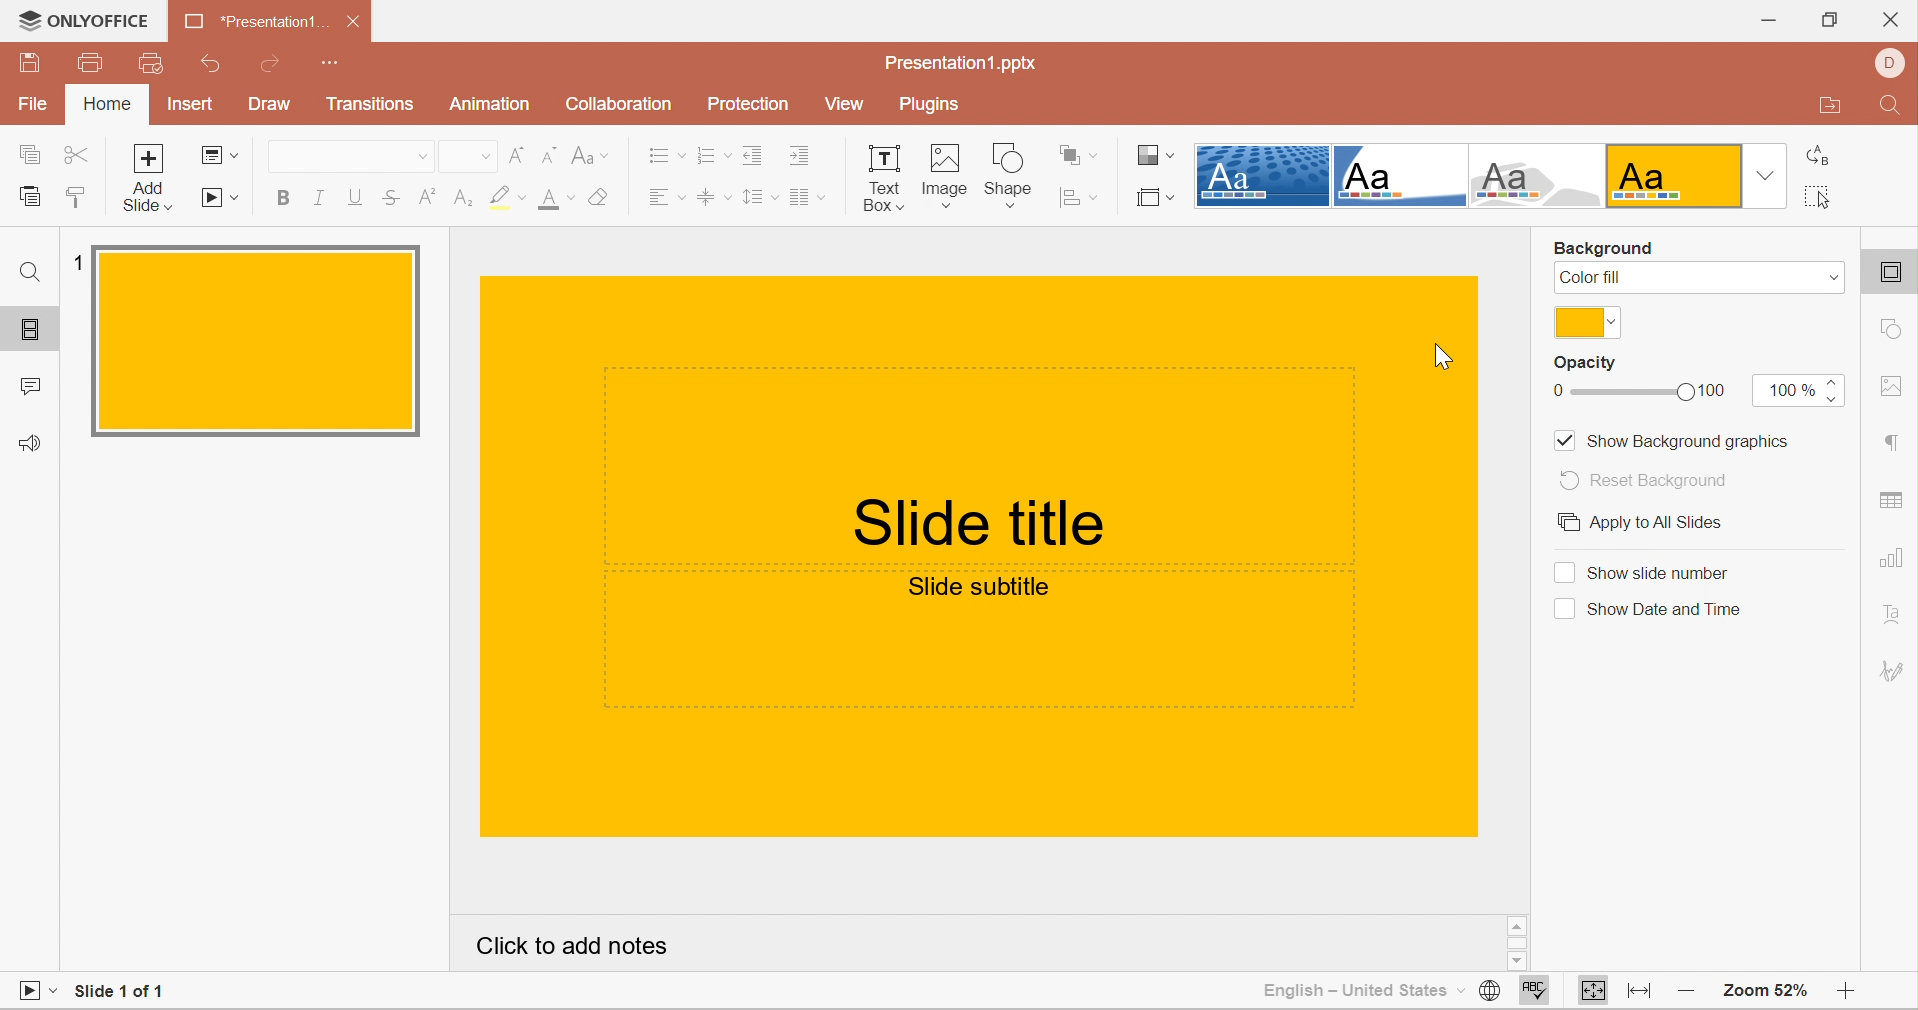 The width and height of the screenshot is (1918, 1010). What do you see at coordinates (149, 159) in the screenshot?
I see `Add slide` at bounding box center [149, 159].